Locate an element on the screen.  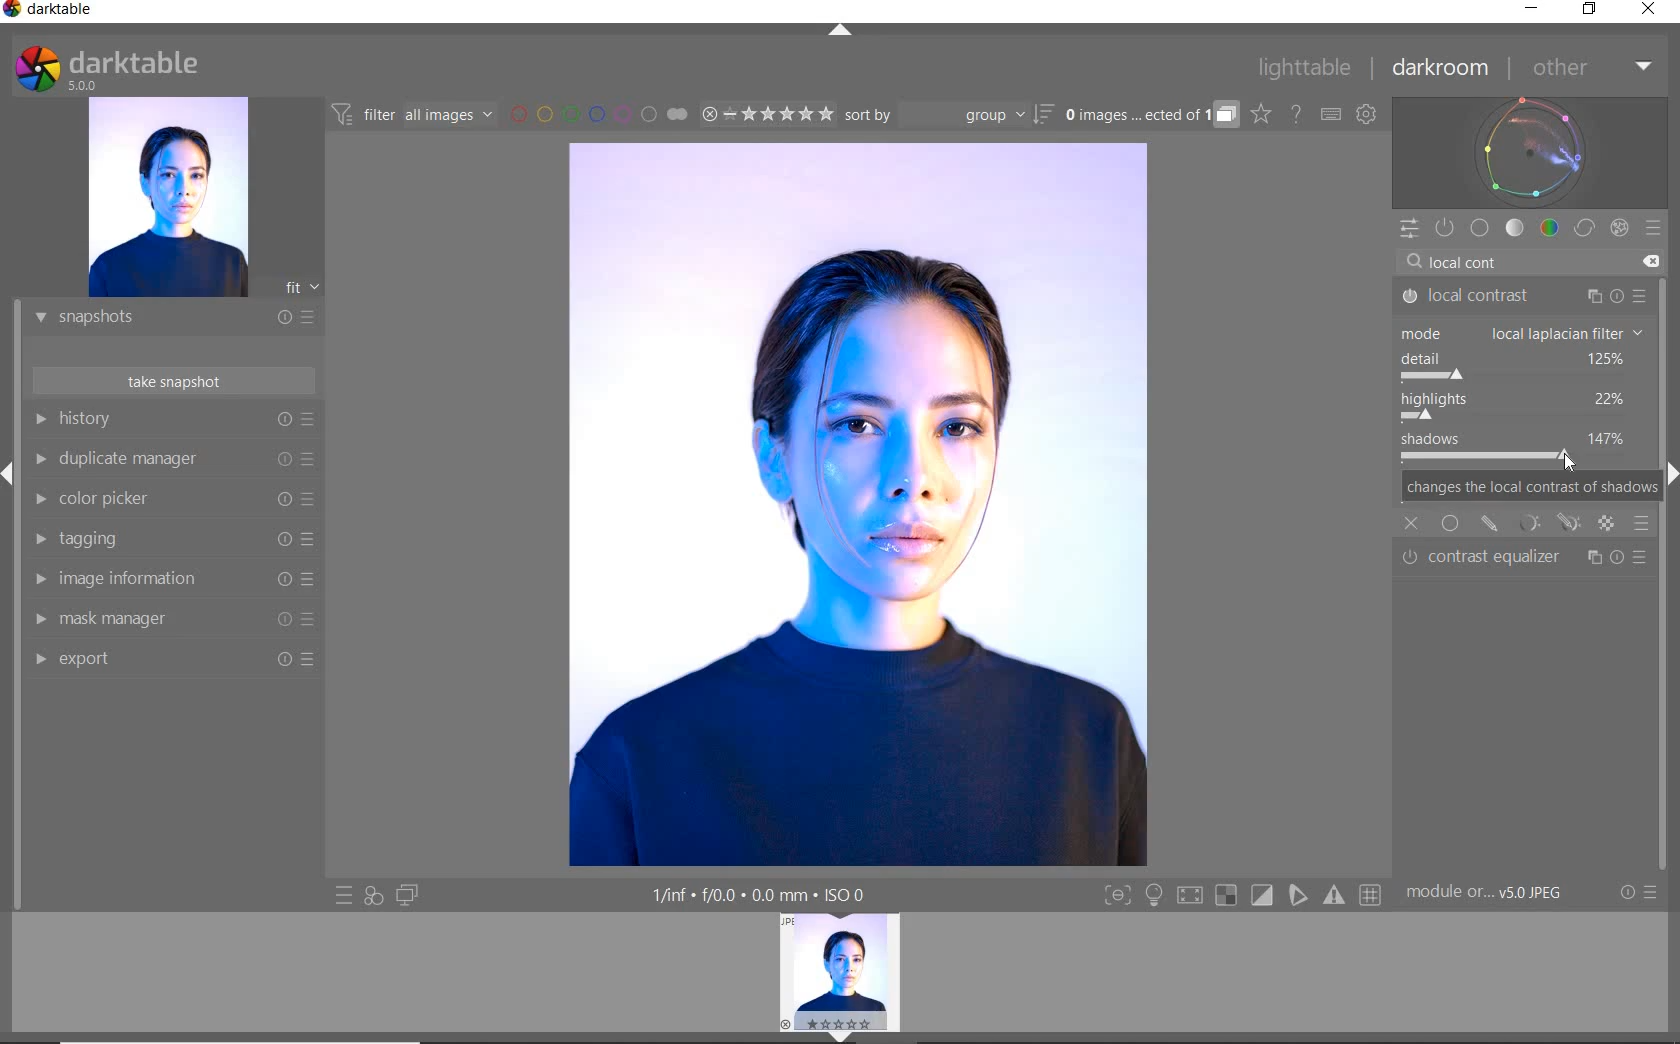
blending options is located at coordinates (1642, 522).